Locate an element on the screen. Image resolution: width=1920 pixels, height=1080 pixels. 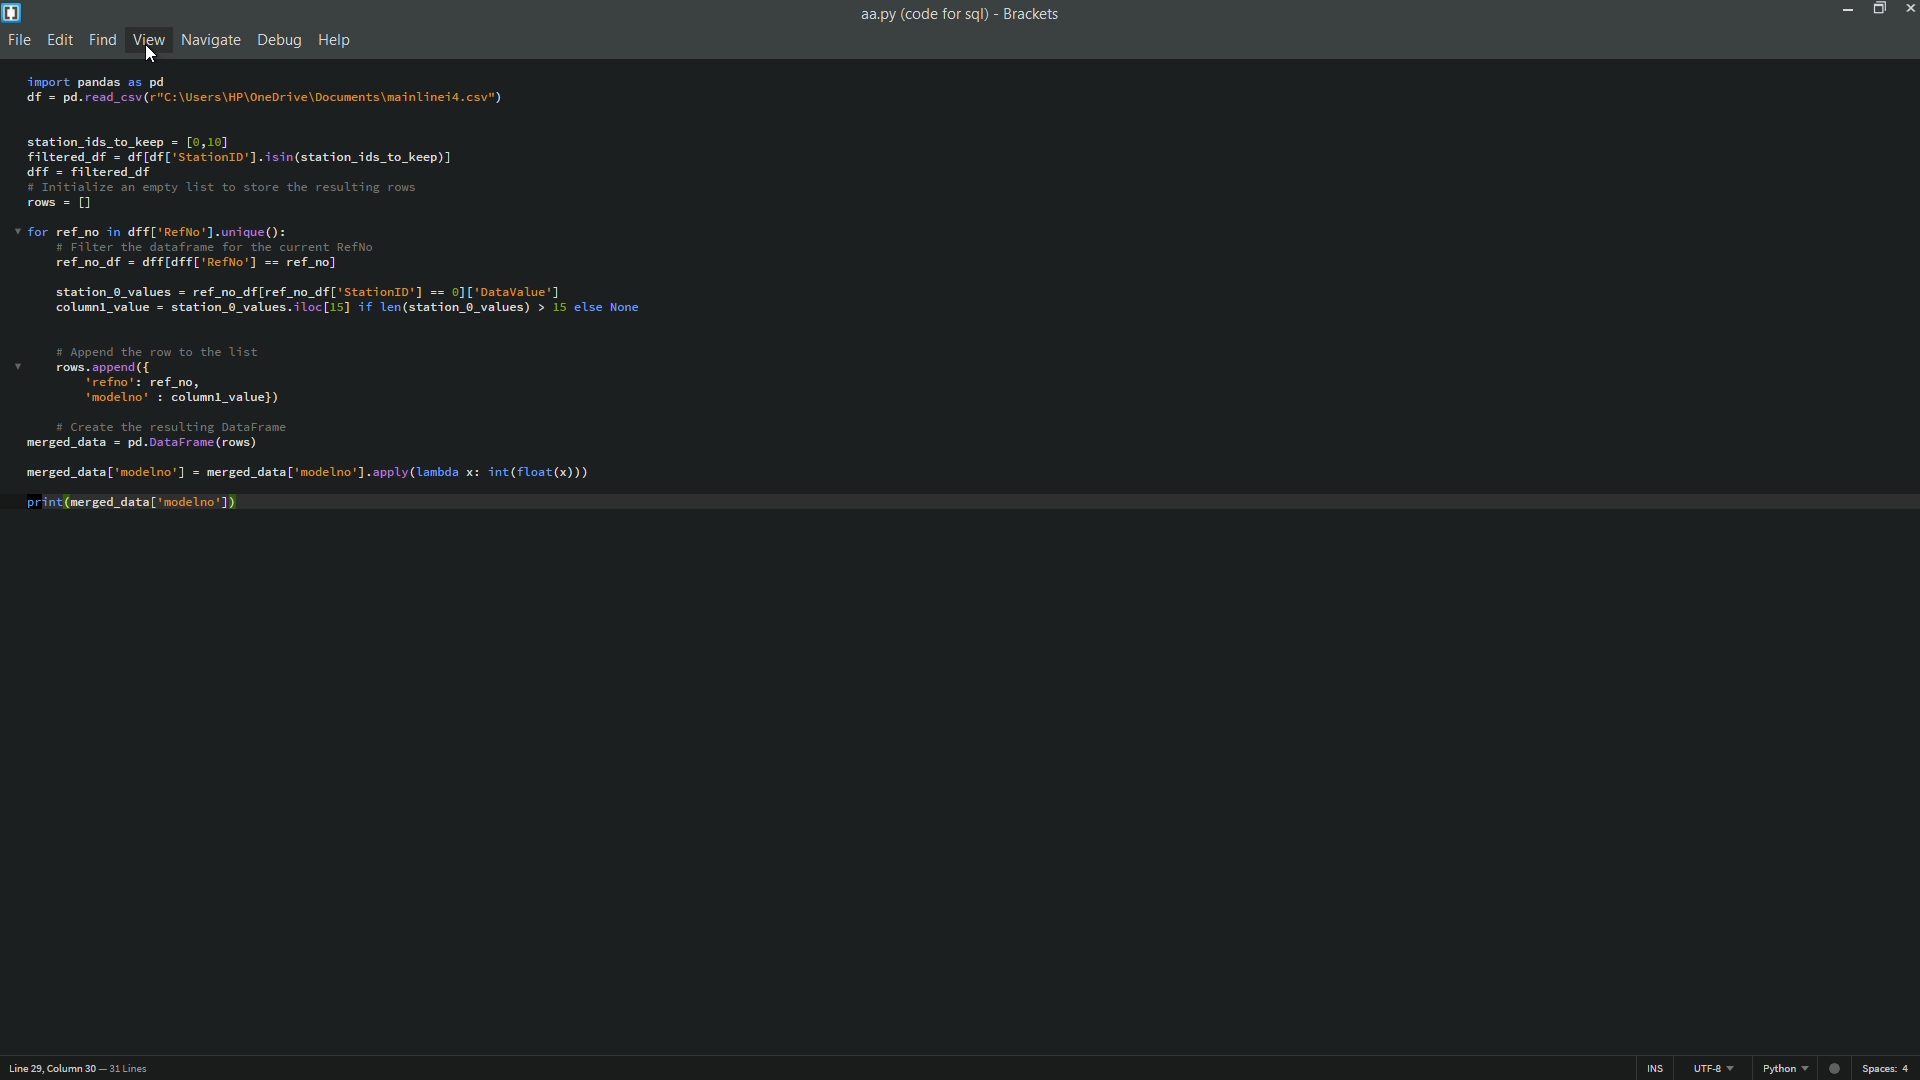
file menu is located at coordinates (20, 39).